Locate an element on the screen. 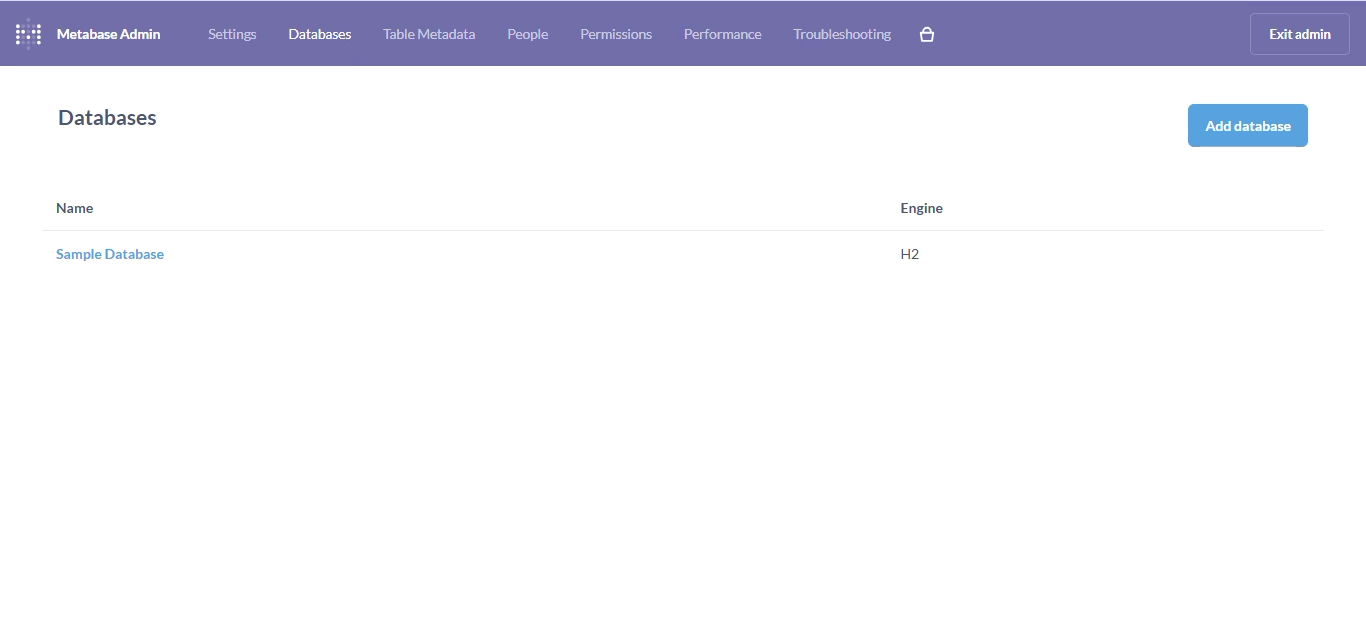  troubleshooting is located at coordinates (841, 34).